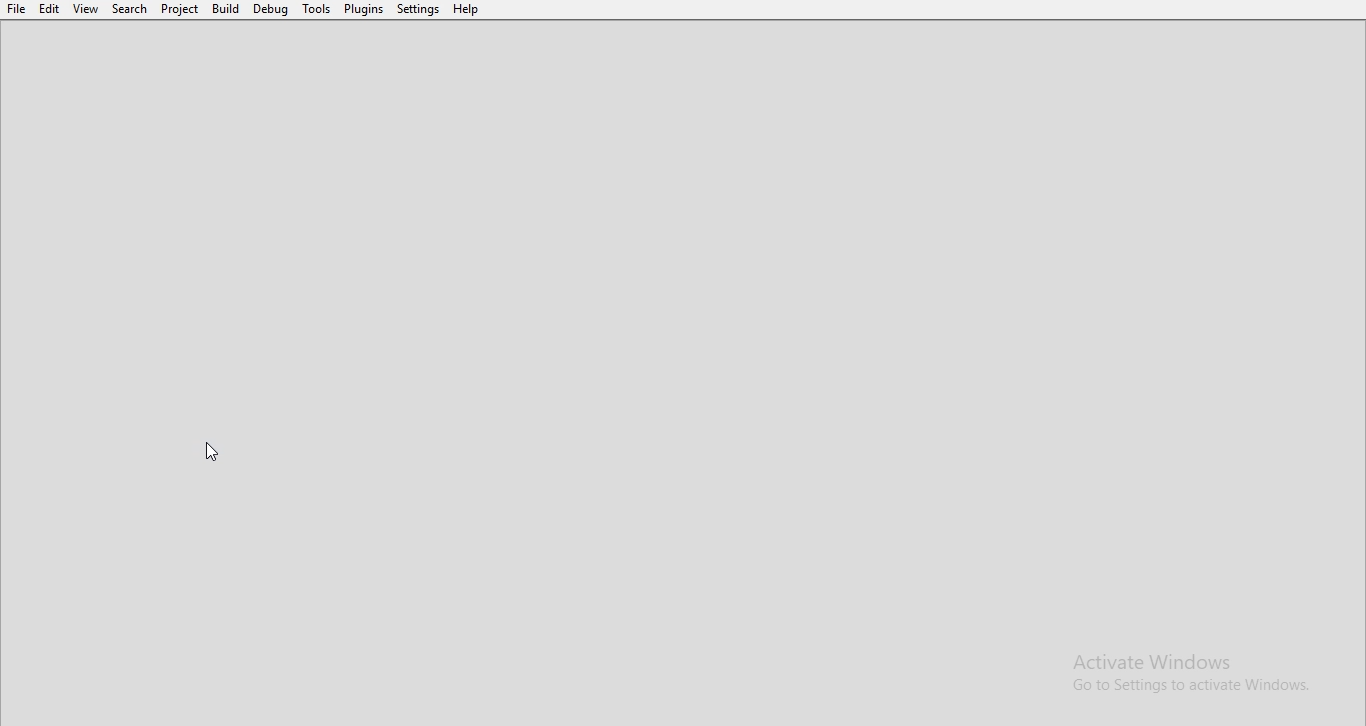  I want to click on Build , so click(225, 9).